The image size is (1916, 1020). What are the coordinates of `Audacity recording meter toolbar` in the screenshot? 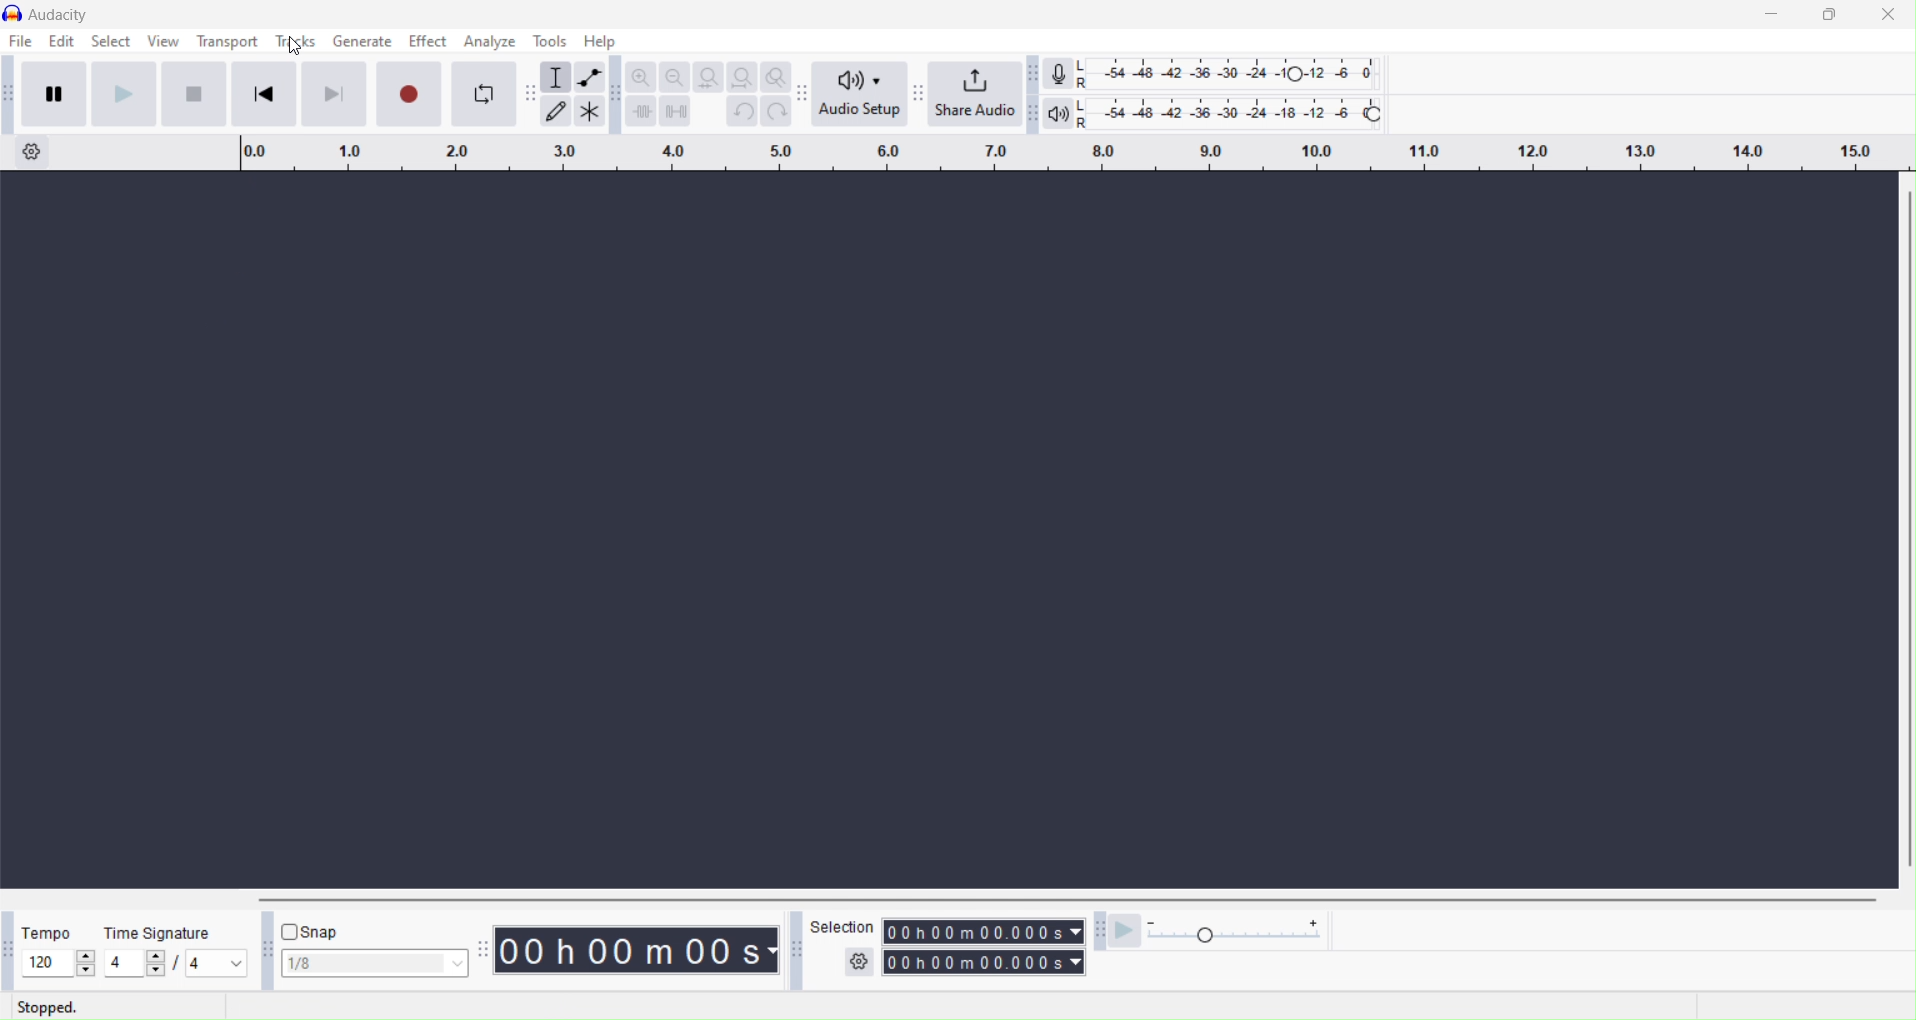 It's located at (1034, 72).